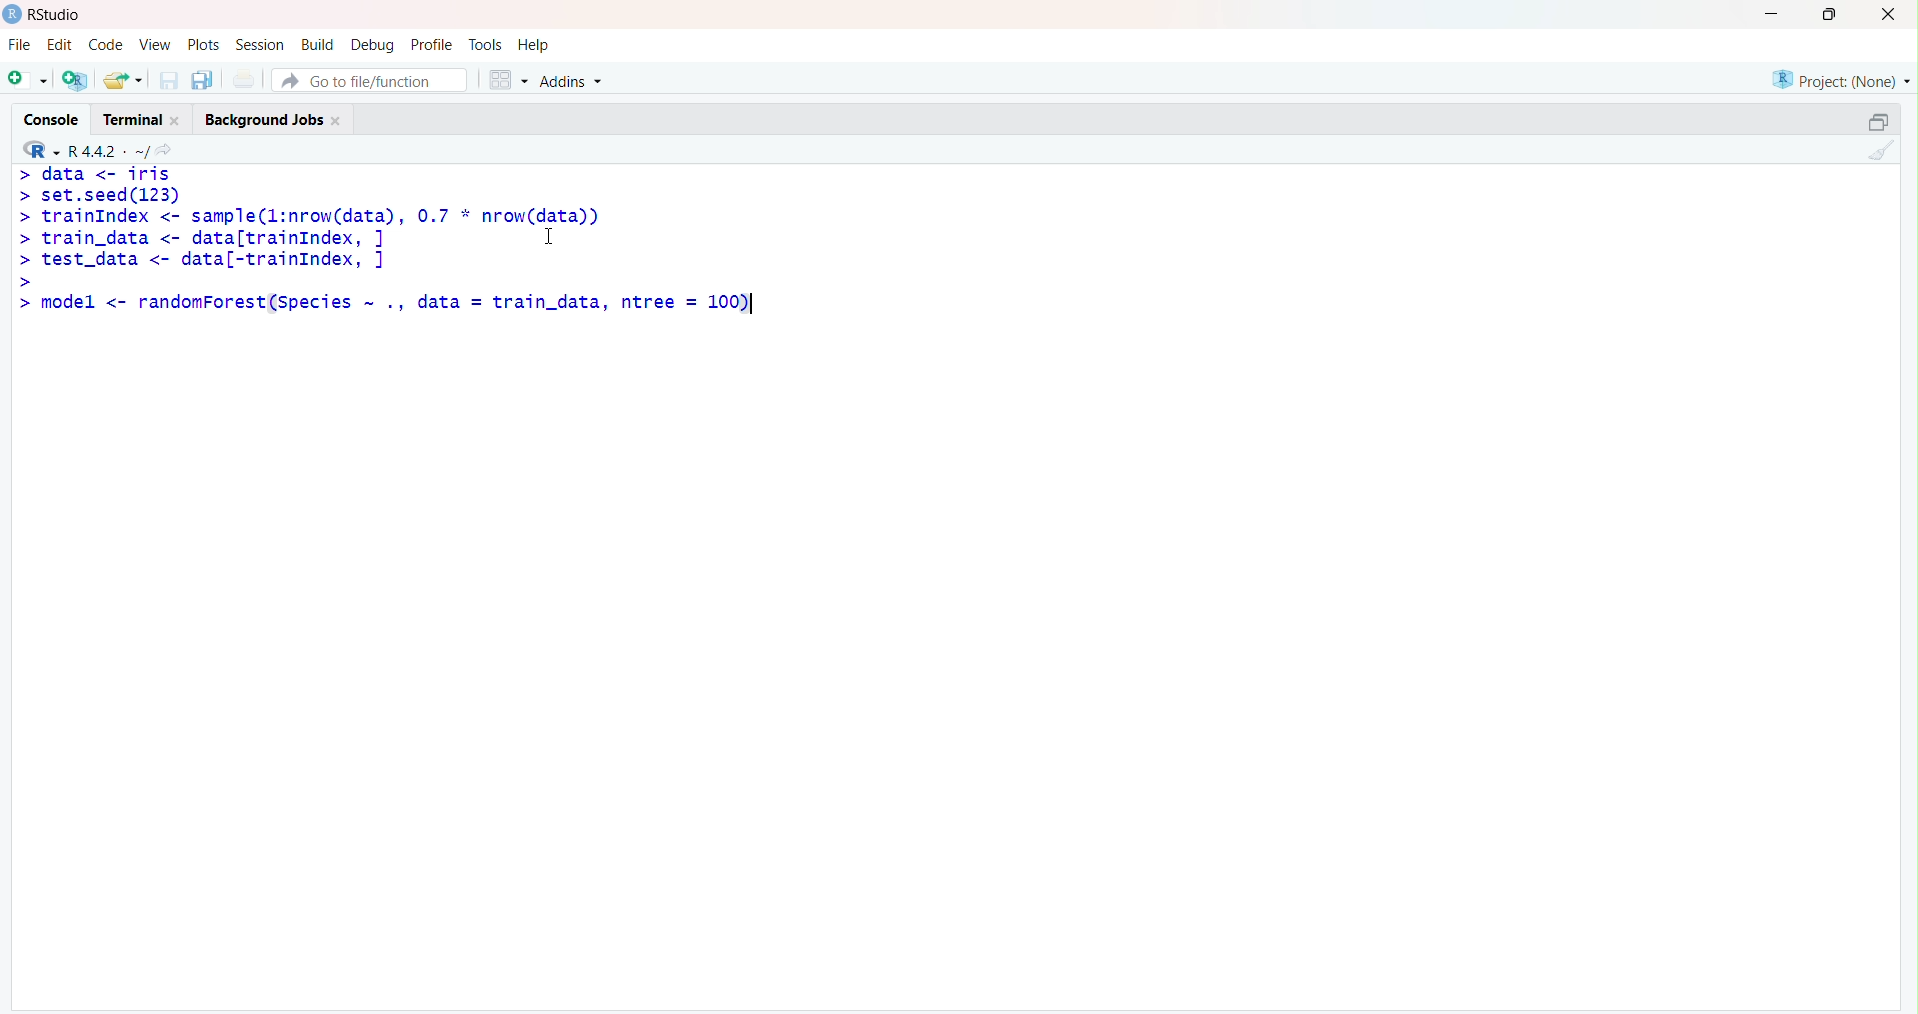  Describe the element at coordinates (25, 280) in the screenshot. I see `Prompt cursor` at that location.